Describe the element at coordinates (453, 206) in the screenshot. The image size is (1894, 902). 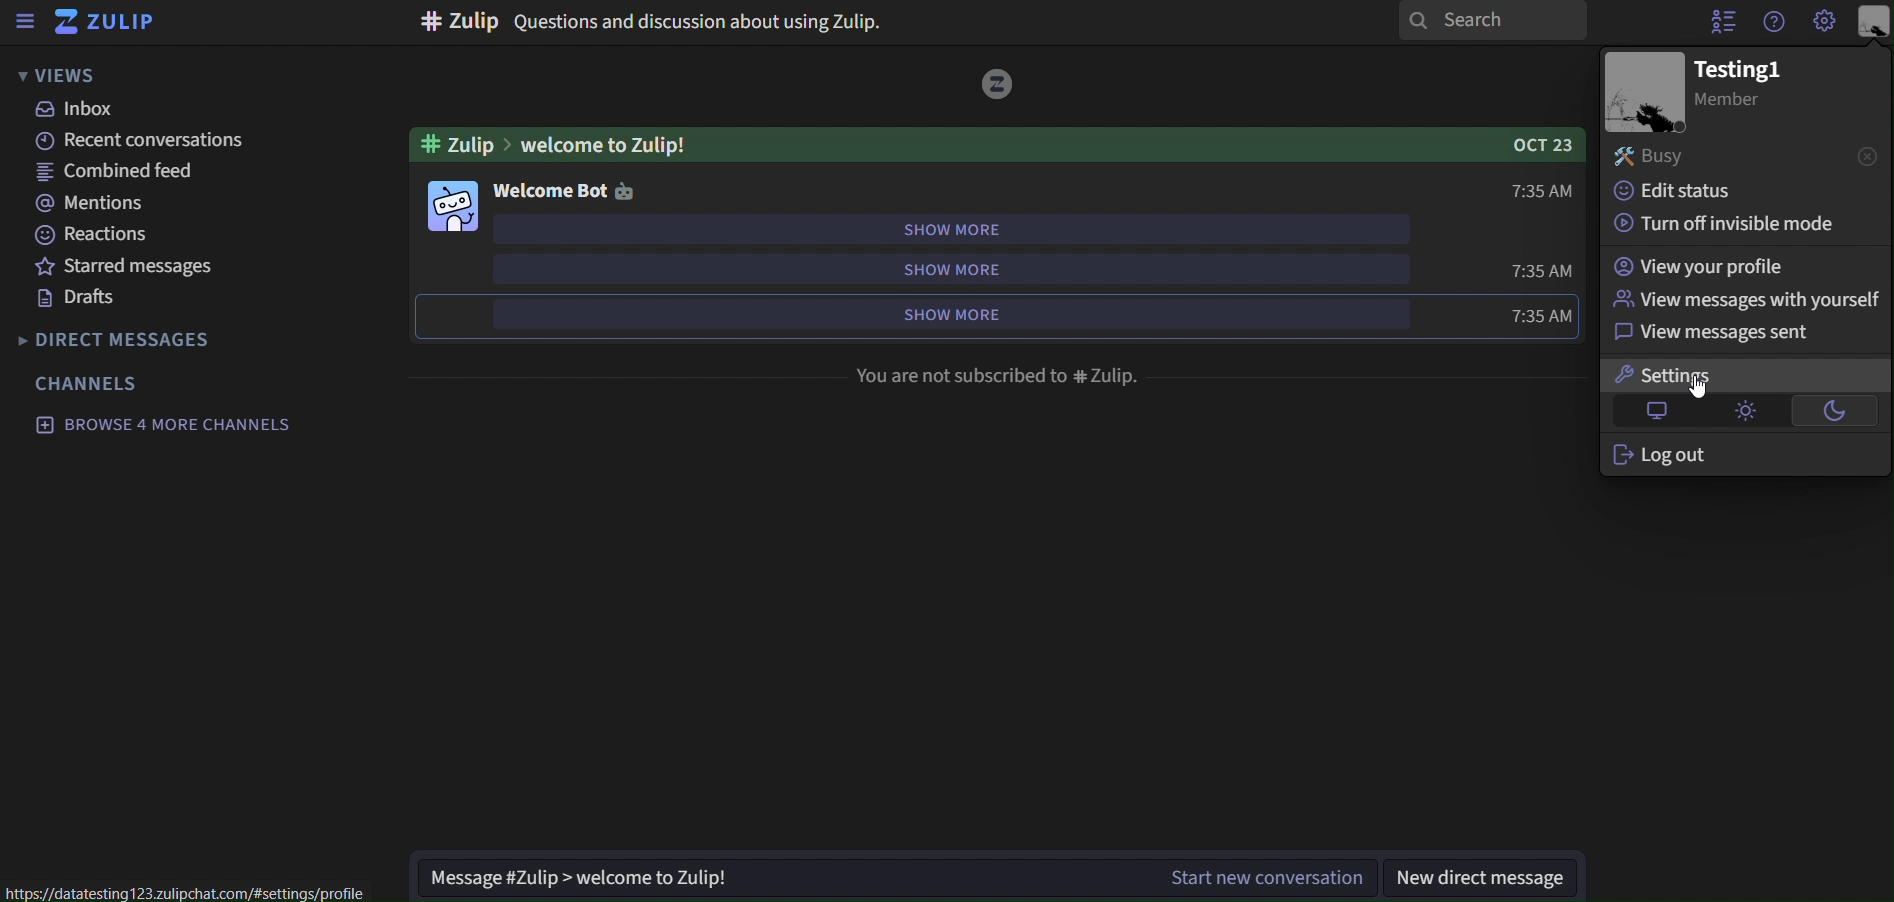
I see `image` at that location.